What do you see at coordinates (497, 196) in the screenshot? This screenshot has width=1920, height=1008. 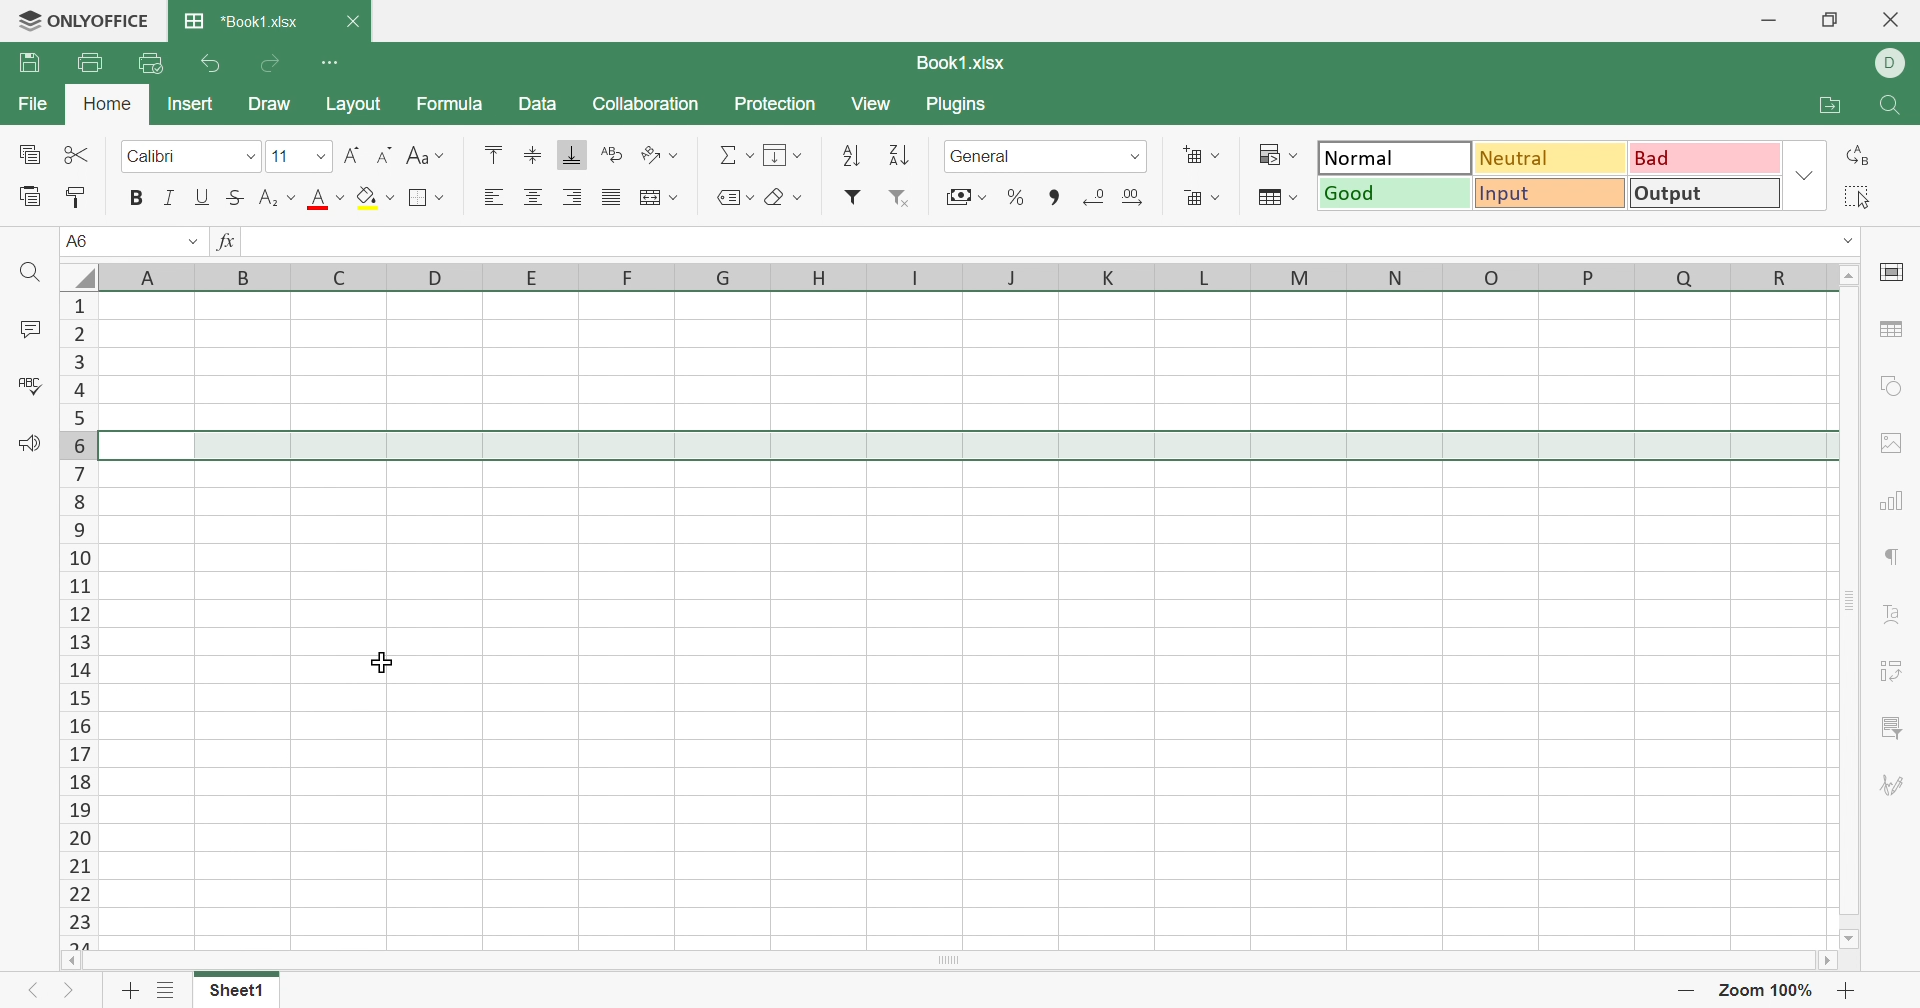 I see `Align Left` at bounding box center [497, 196].